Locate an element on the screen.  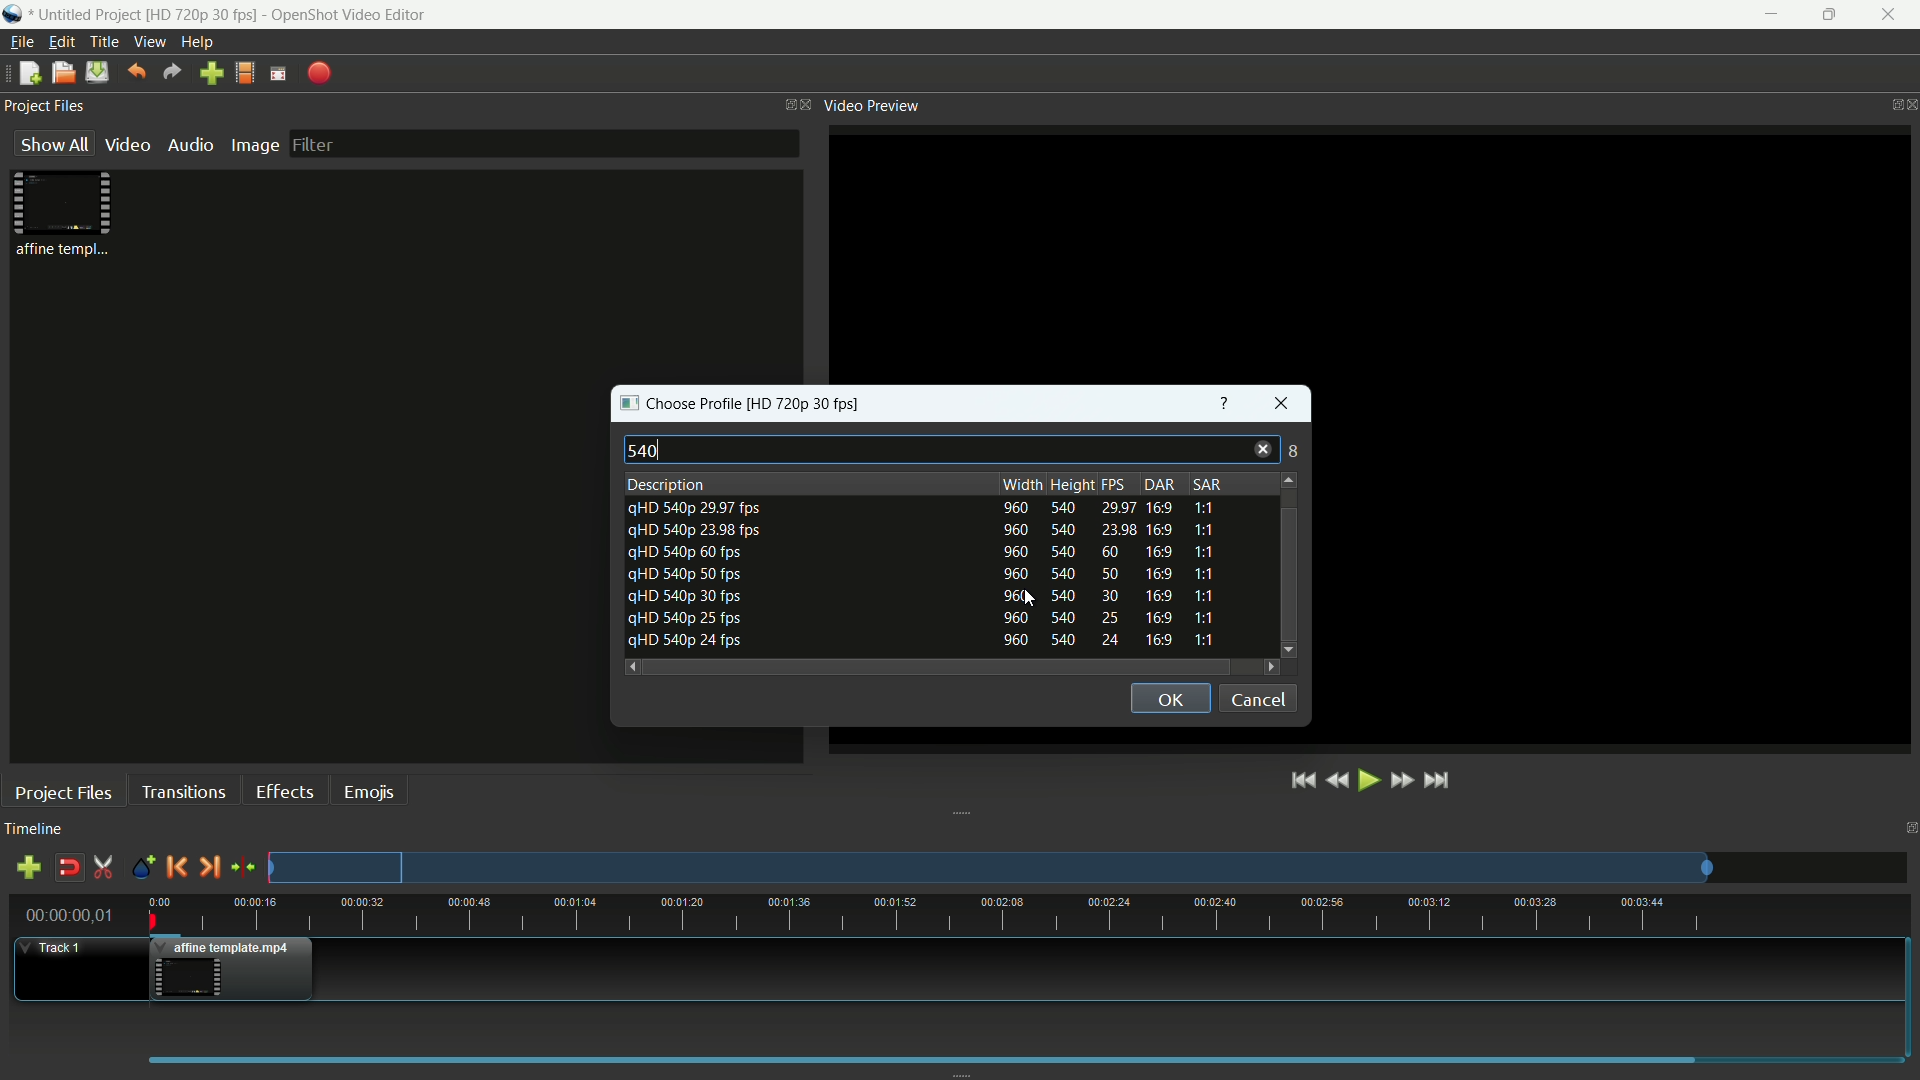
ok is located at coordinates (1169, 697).